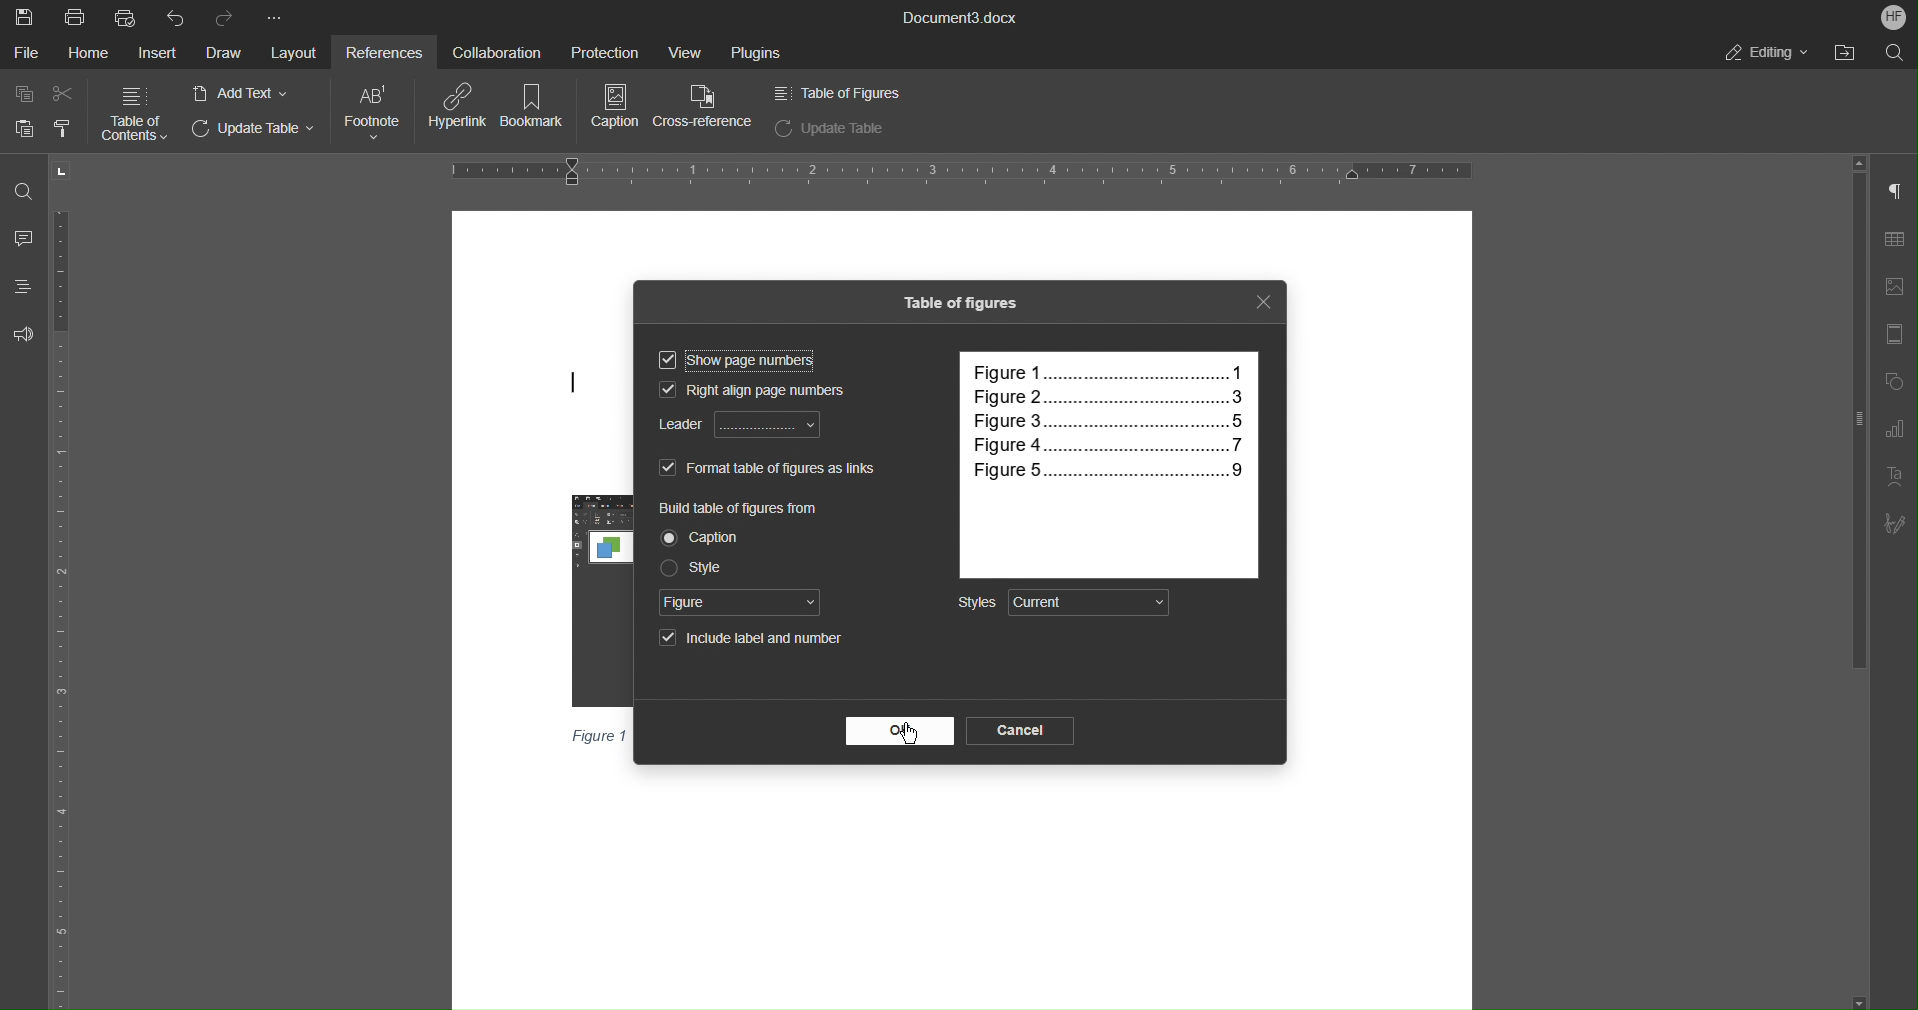 This screenshot has height=1010, width=1918. I want to click on Copy, so click(25, 94).